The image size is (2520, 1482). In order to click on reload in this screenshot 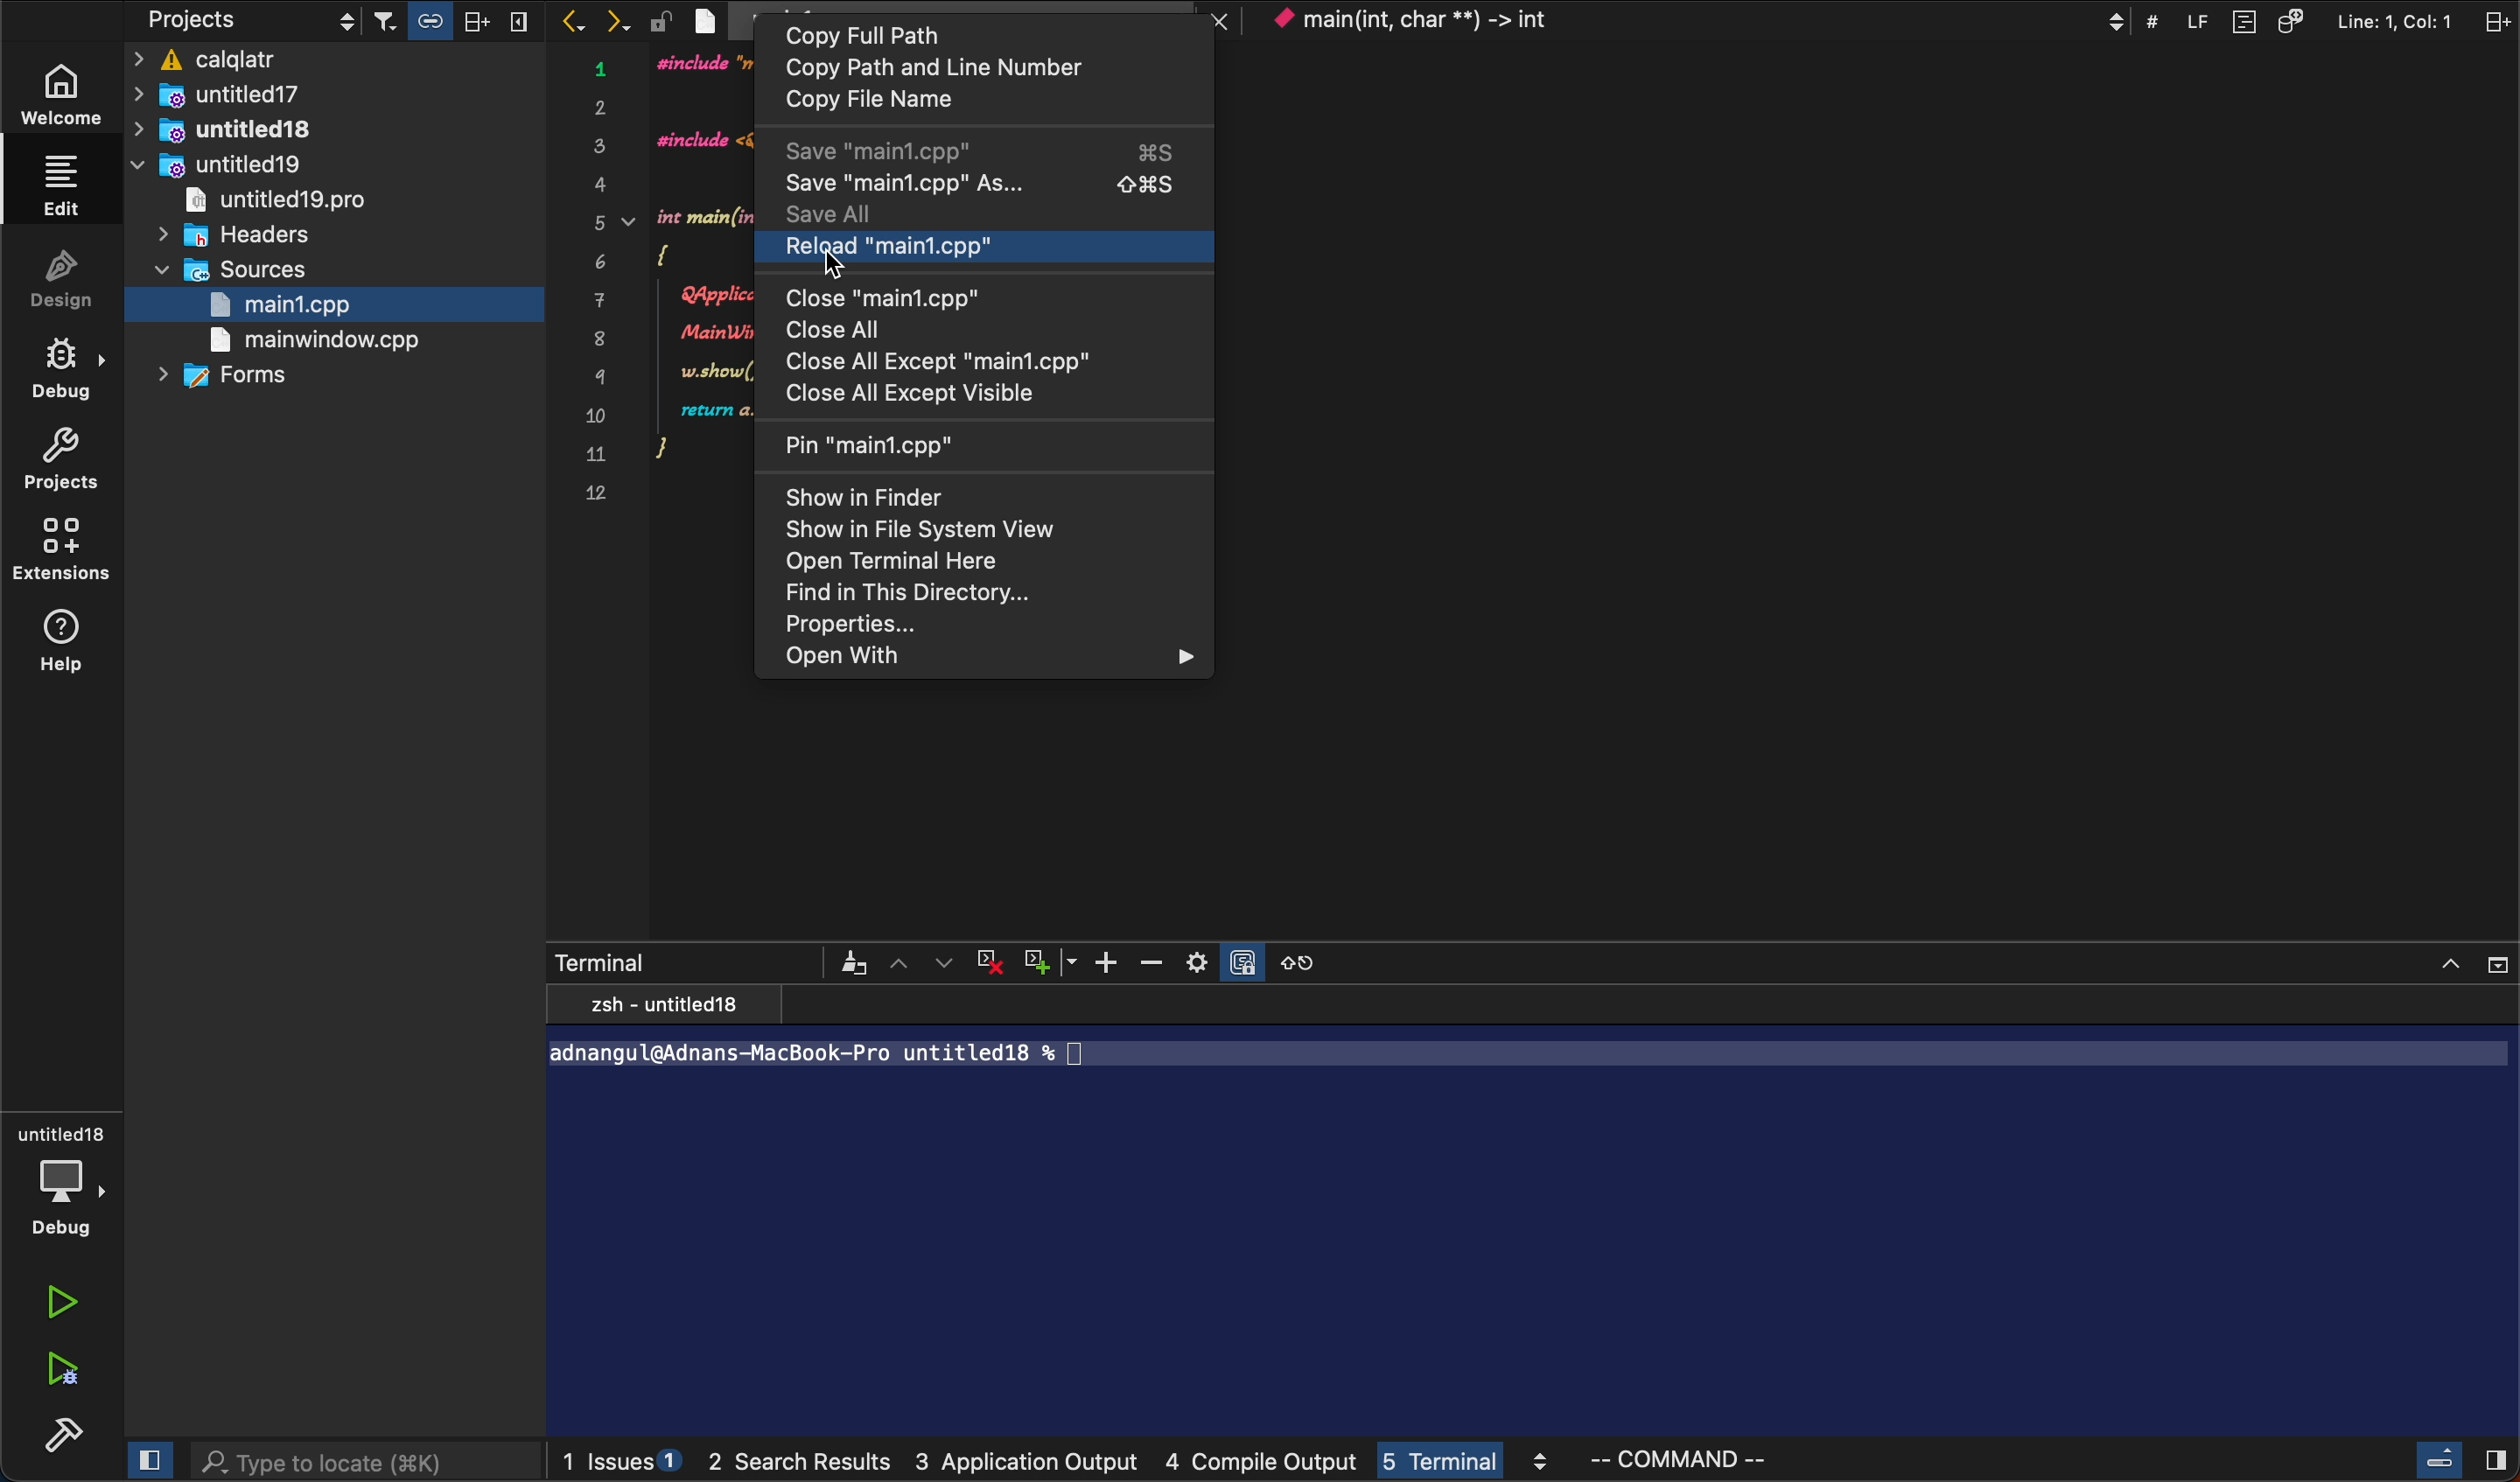, I will do `click(928, 249)`.